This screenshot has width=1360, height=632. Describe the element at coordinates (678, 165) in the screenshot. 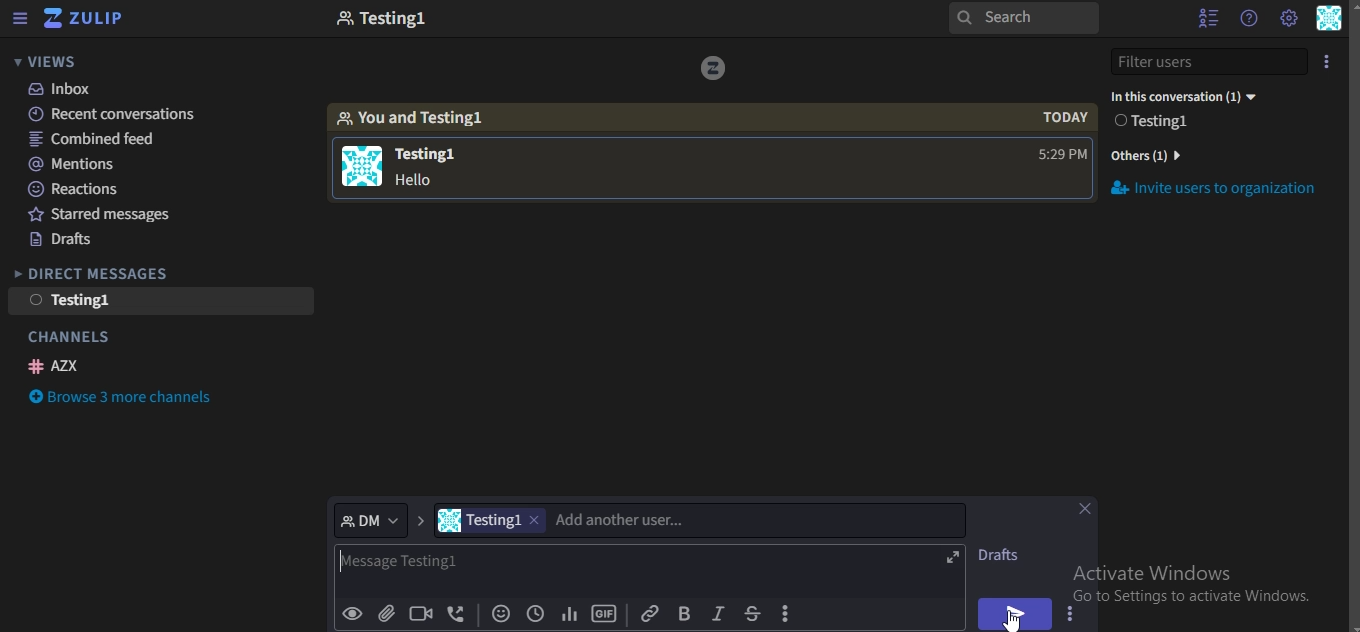

I see `testing1 hello` at that location.